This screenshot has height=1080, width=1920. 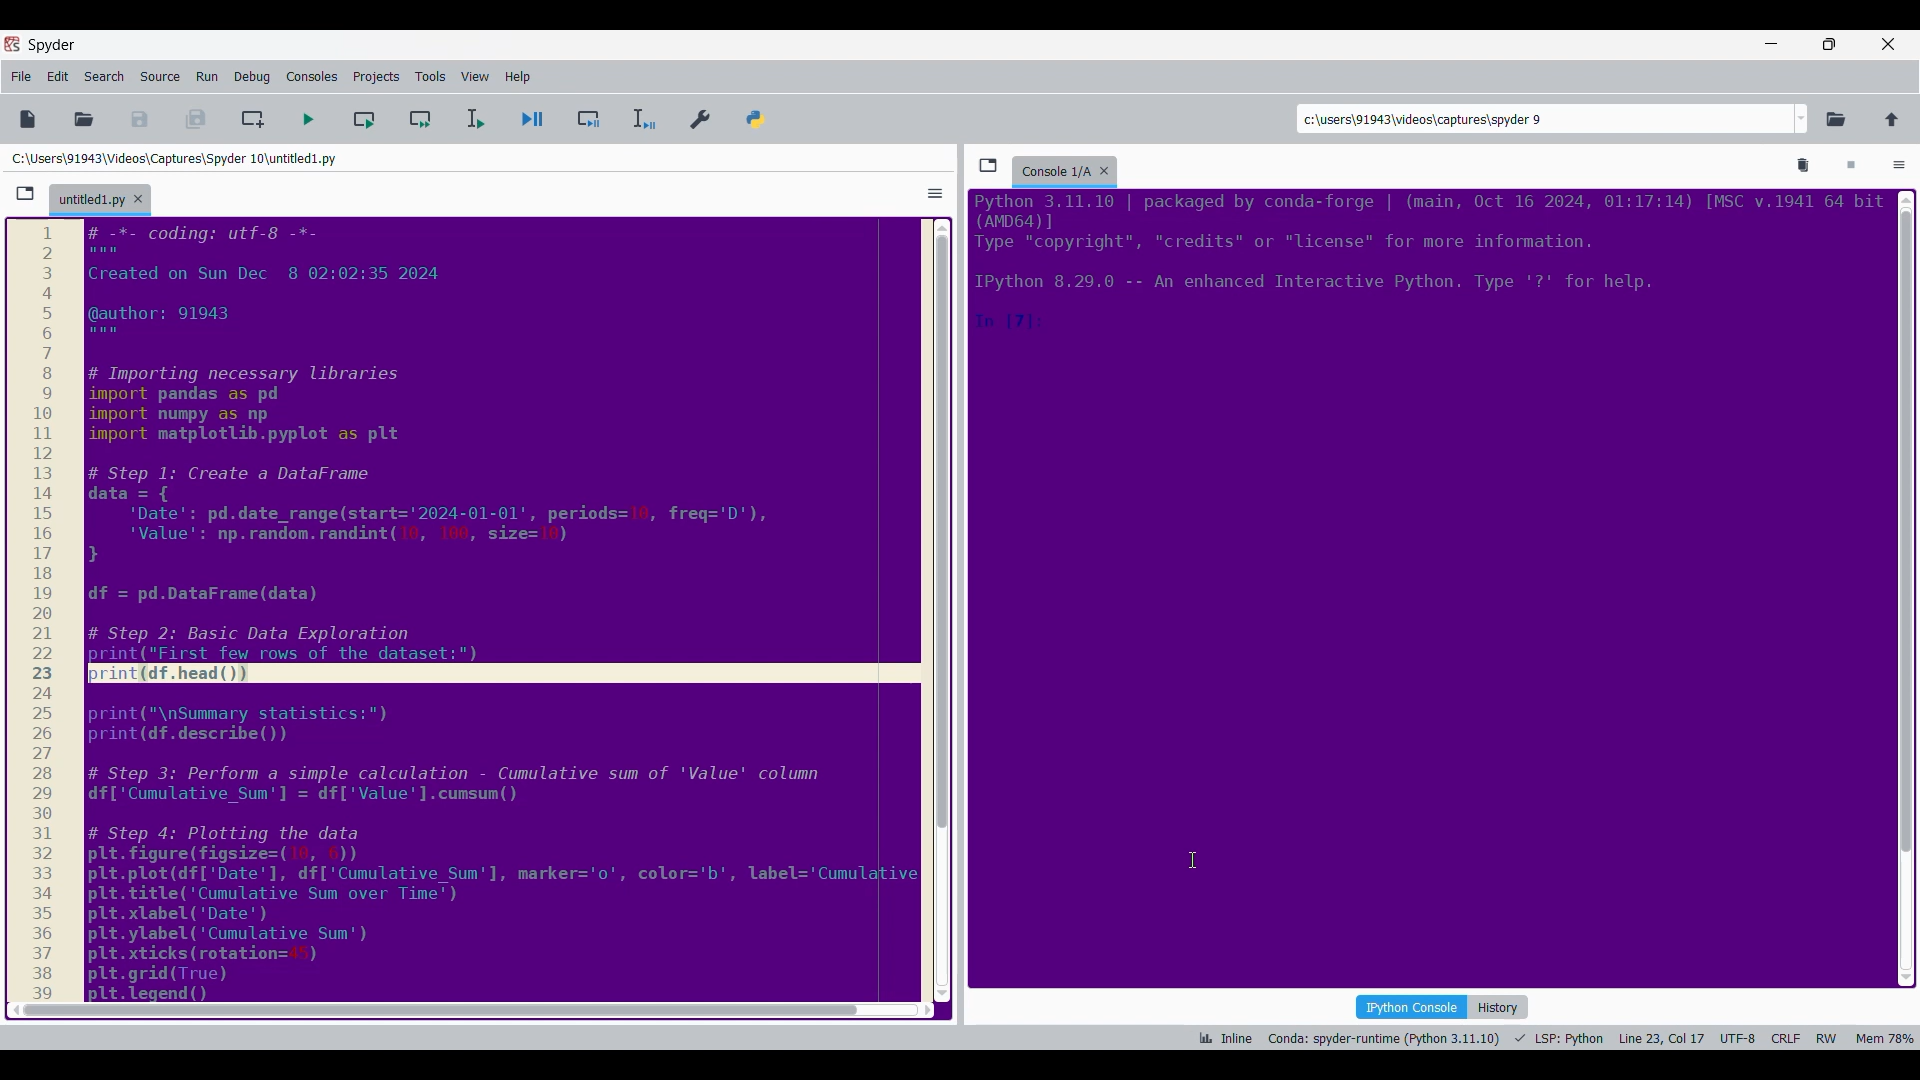 I want to click on Create new cell at current line, so click(x=253, y=119).